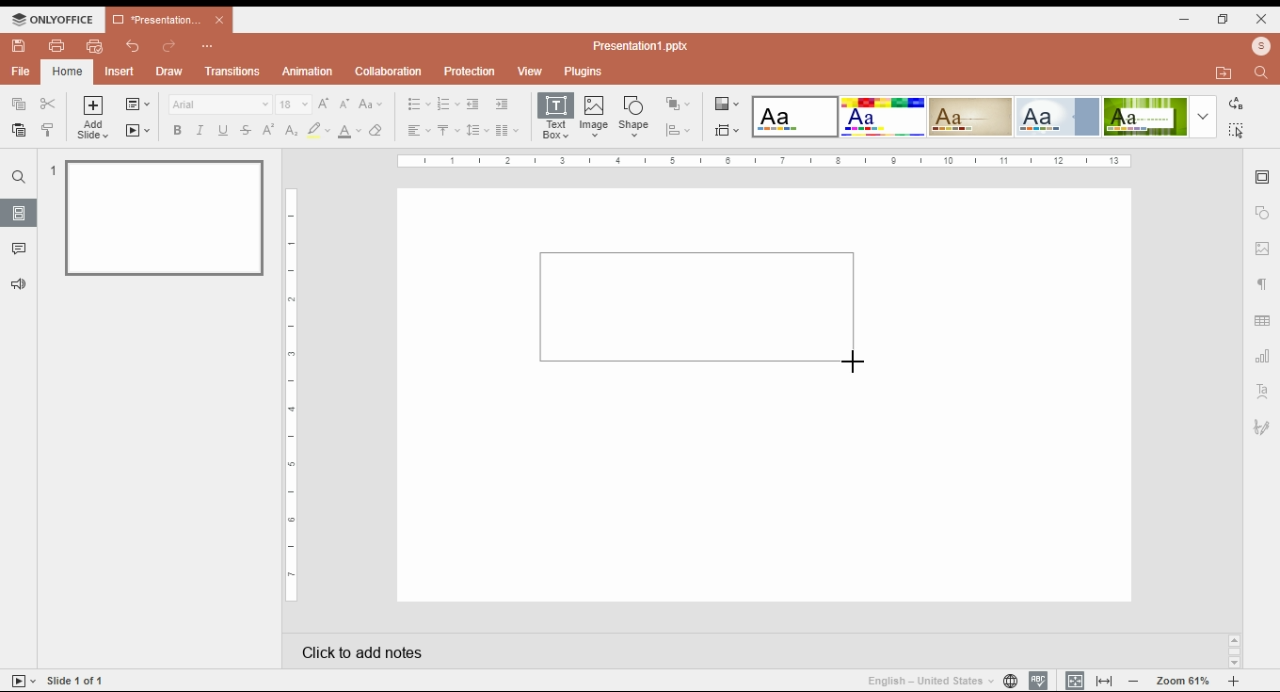 The image size is (1280, 692). Describe the element at coordinates (135, 47) in the screenshot. I see `undo` at that location.